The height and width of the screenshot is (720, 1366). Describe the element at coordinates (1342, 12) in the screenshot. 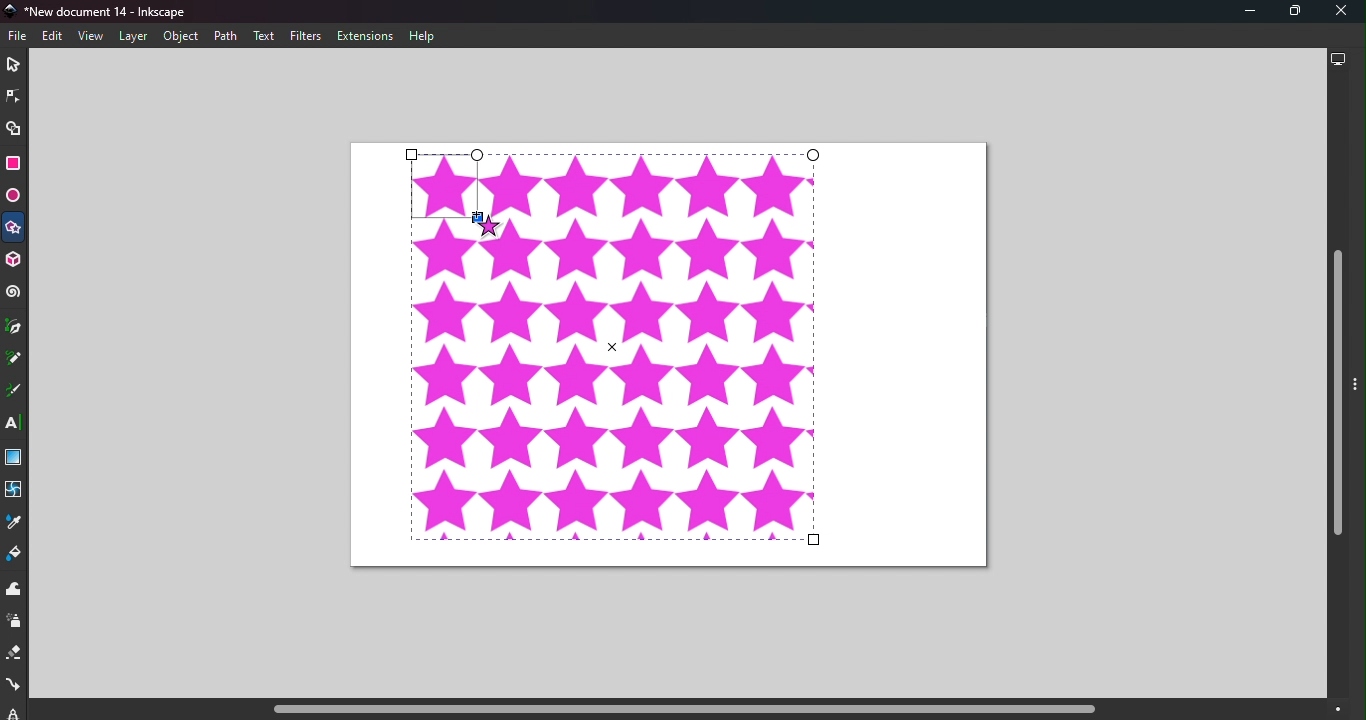

I see `Close` at that location.